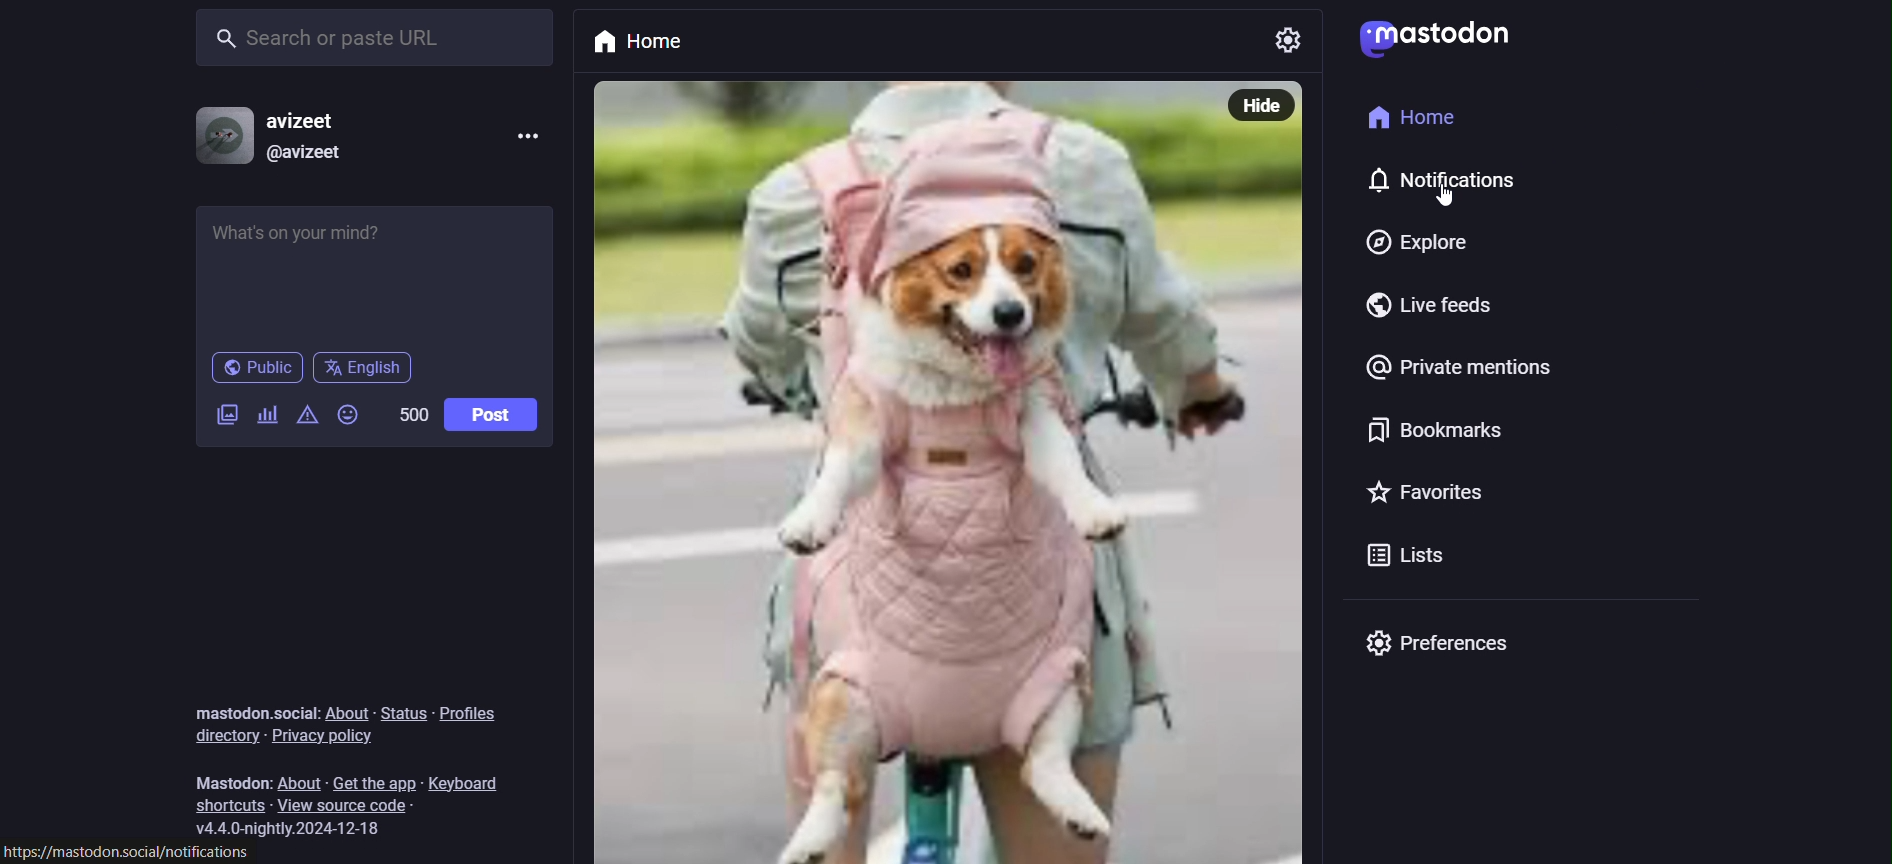 The width and height of the screenshot is (1892, 864). What do you see at coordinates (255, 371) in the screenshot?
I see `public` at bounding box center [255, 371].